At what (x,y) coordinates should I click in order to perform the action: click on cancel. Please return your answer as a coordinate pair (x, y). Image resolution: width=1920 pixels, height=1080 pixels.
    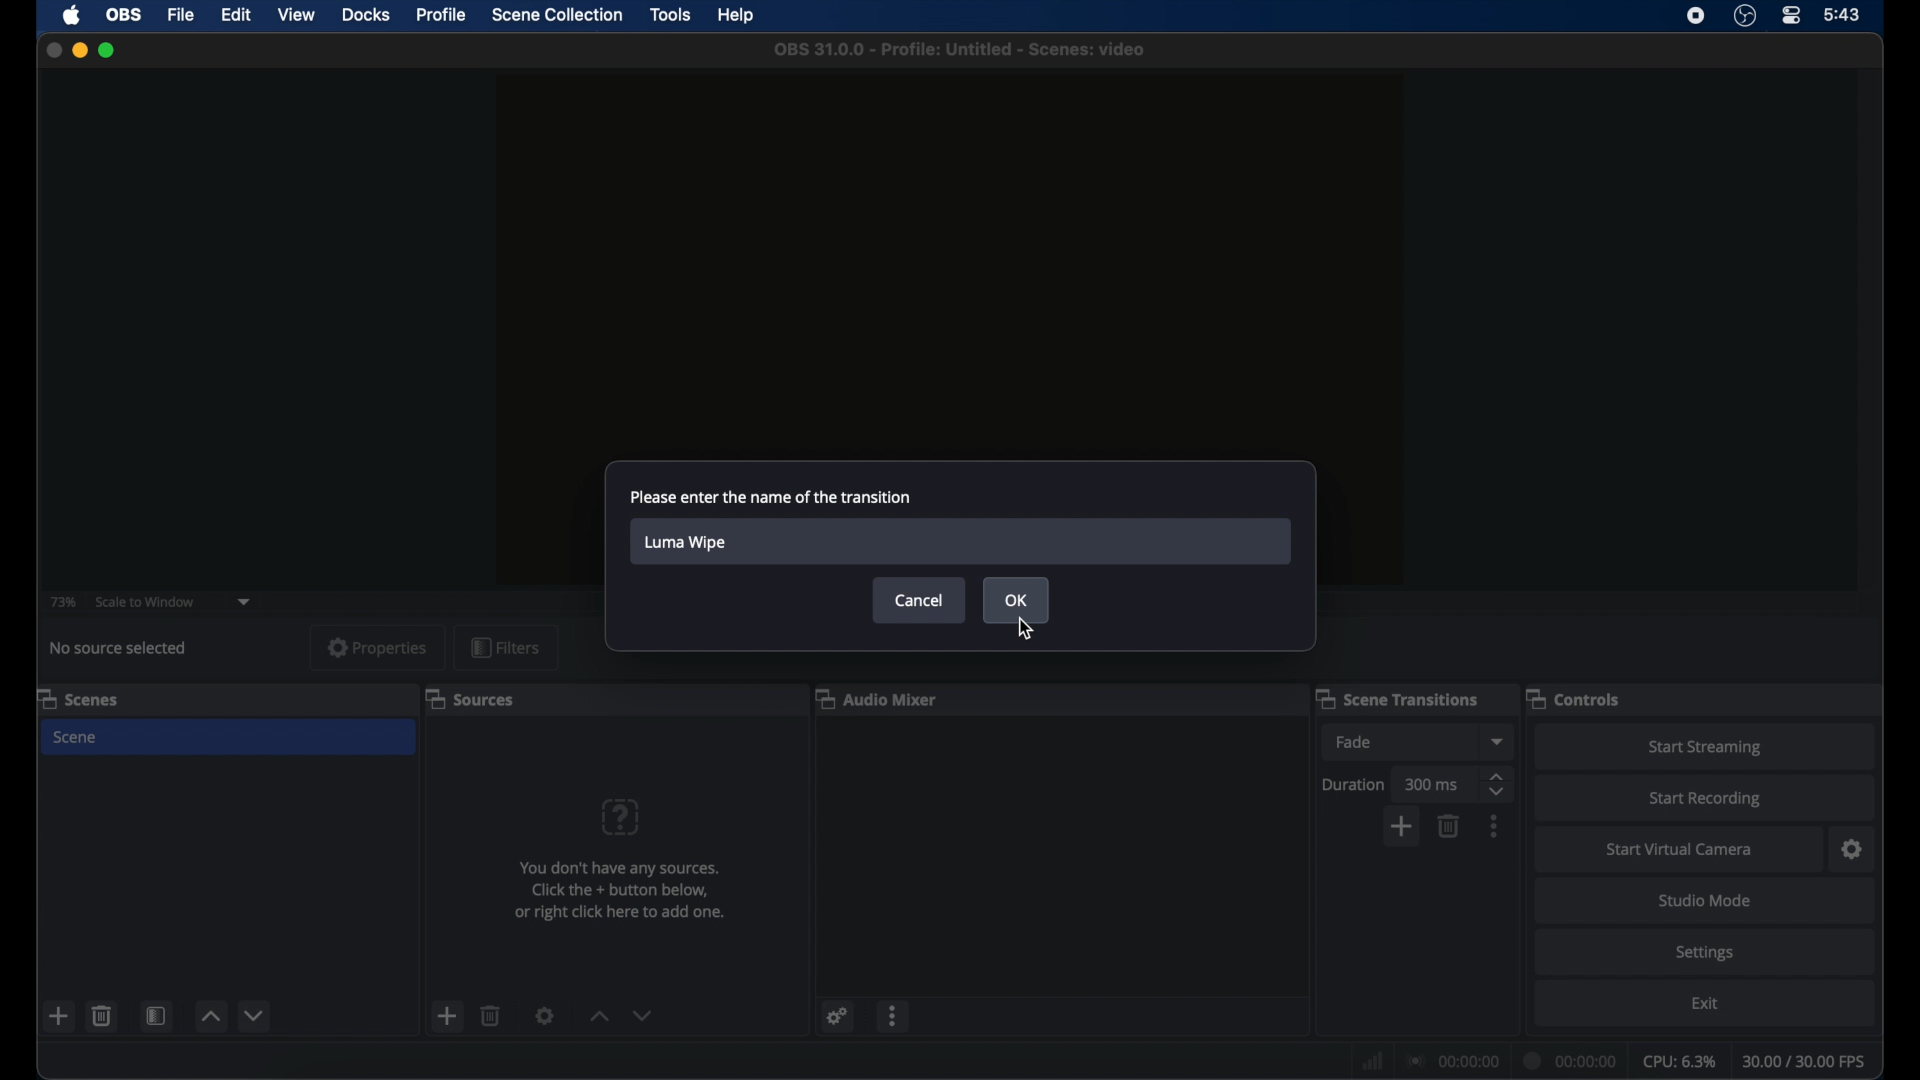
    Looking at the image, I should click on (918, 600).